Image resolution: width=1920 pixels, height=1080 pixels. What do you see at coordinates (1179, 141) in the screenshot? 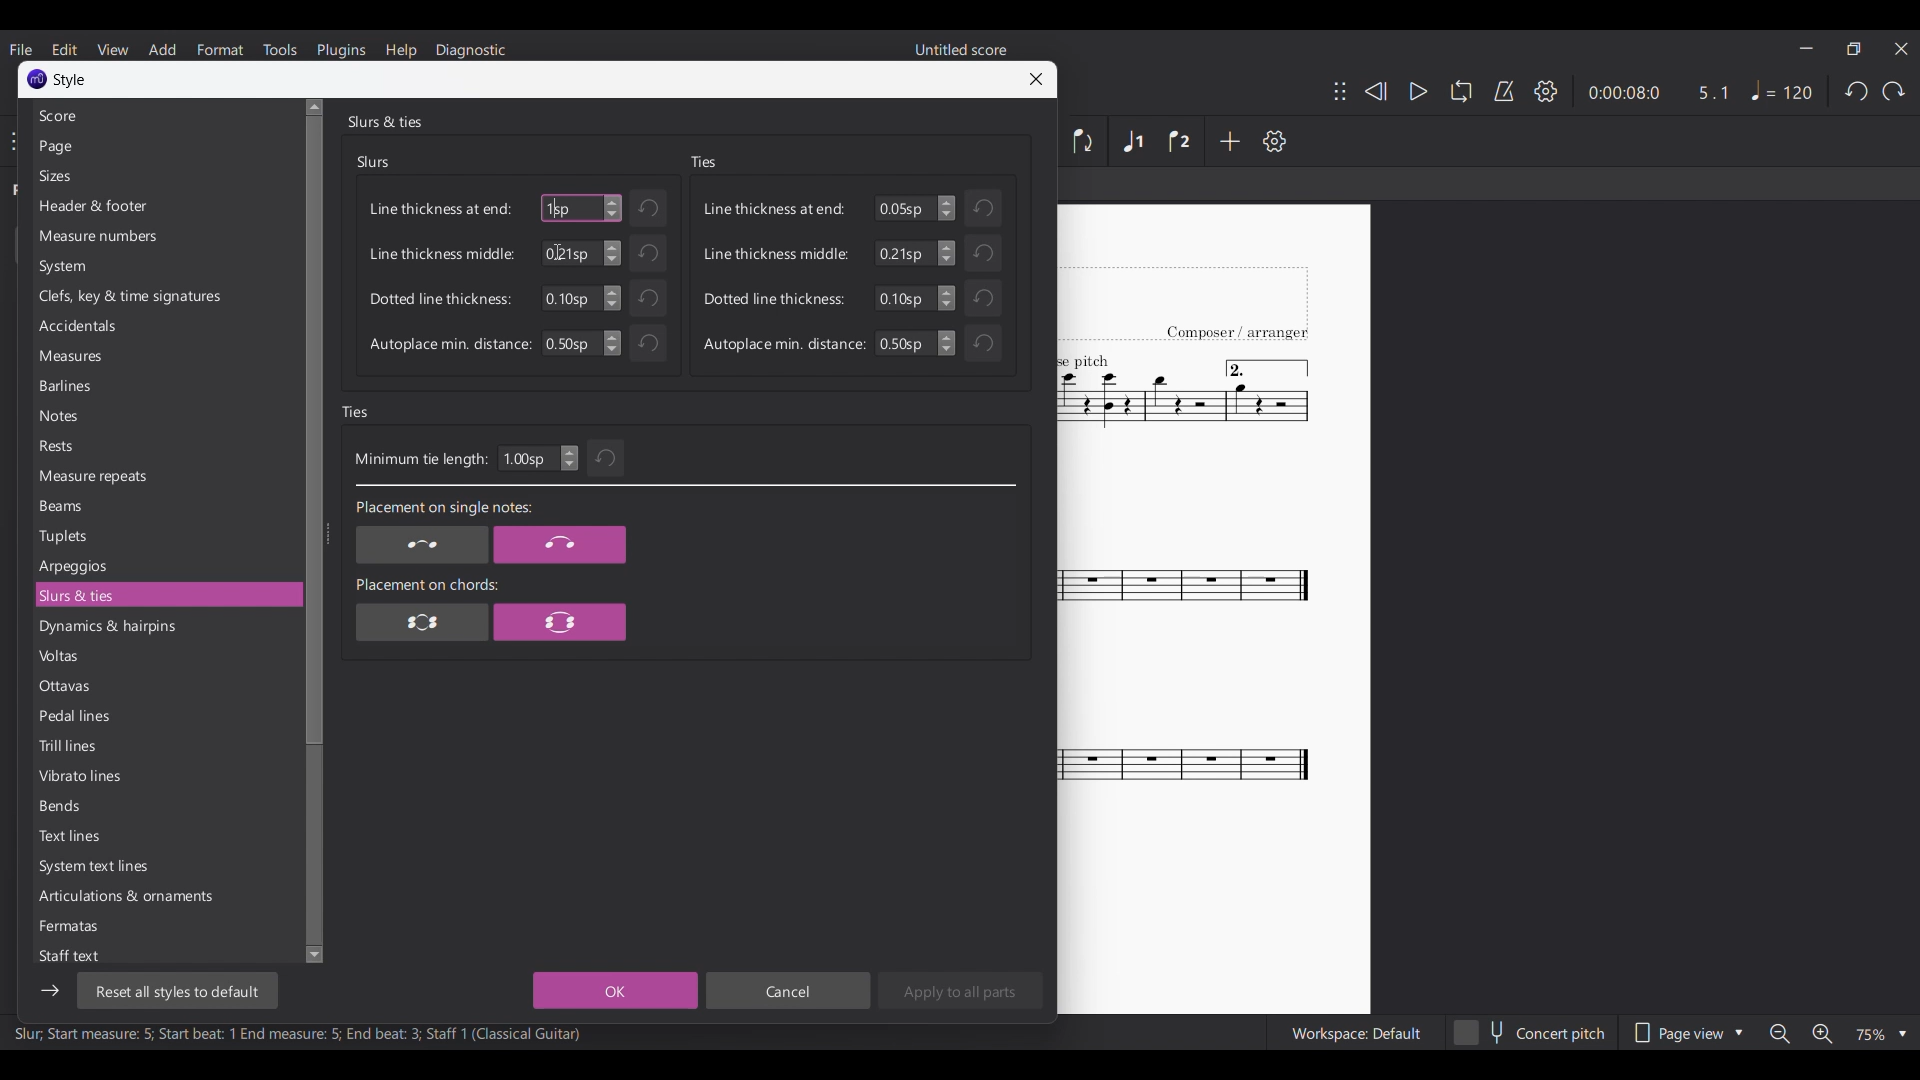
I see `Voice 2` at bounding box center [1179, 141].